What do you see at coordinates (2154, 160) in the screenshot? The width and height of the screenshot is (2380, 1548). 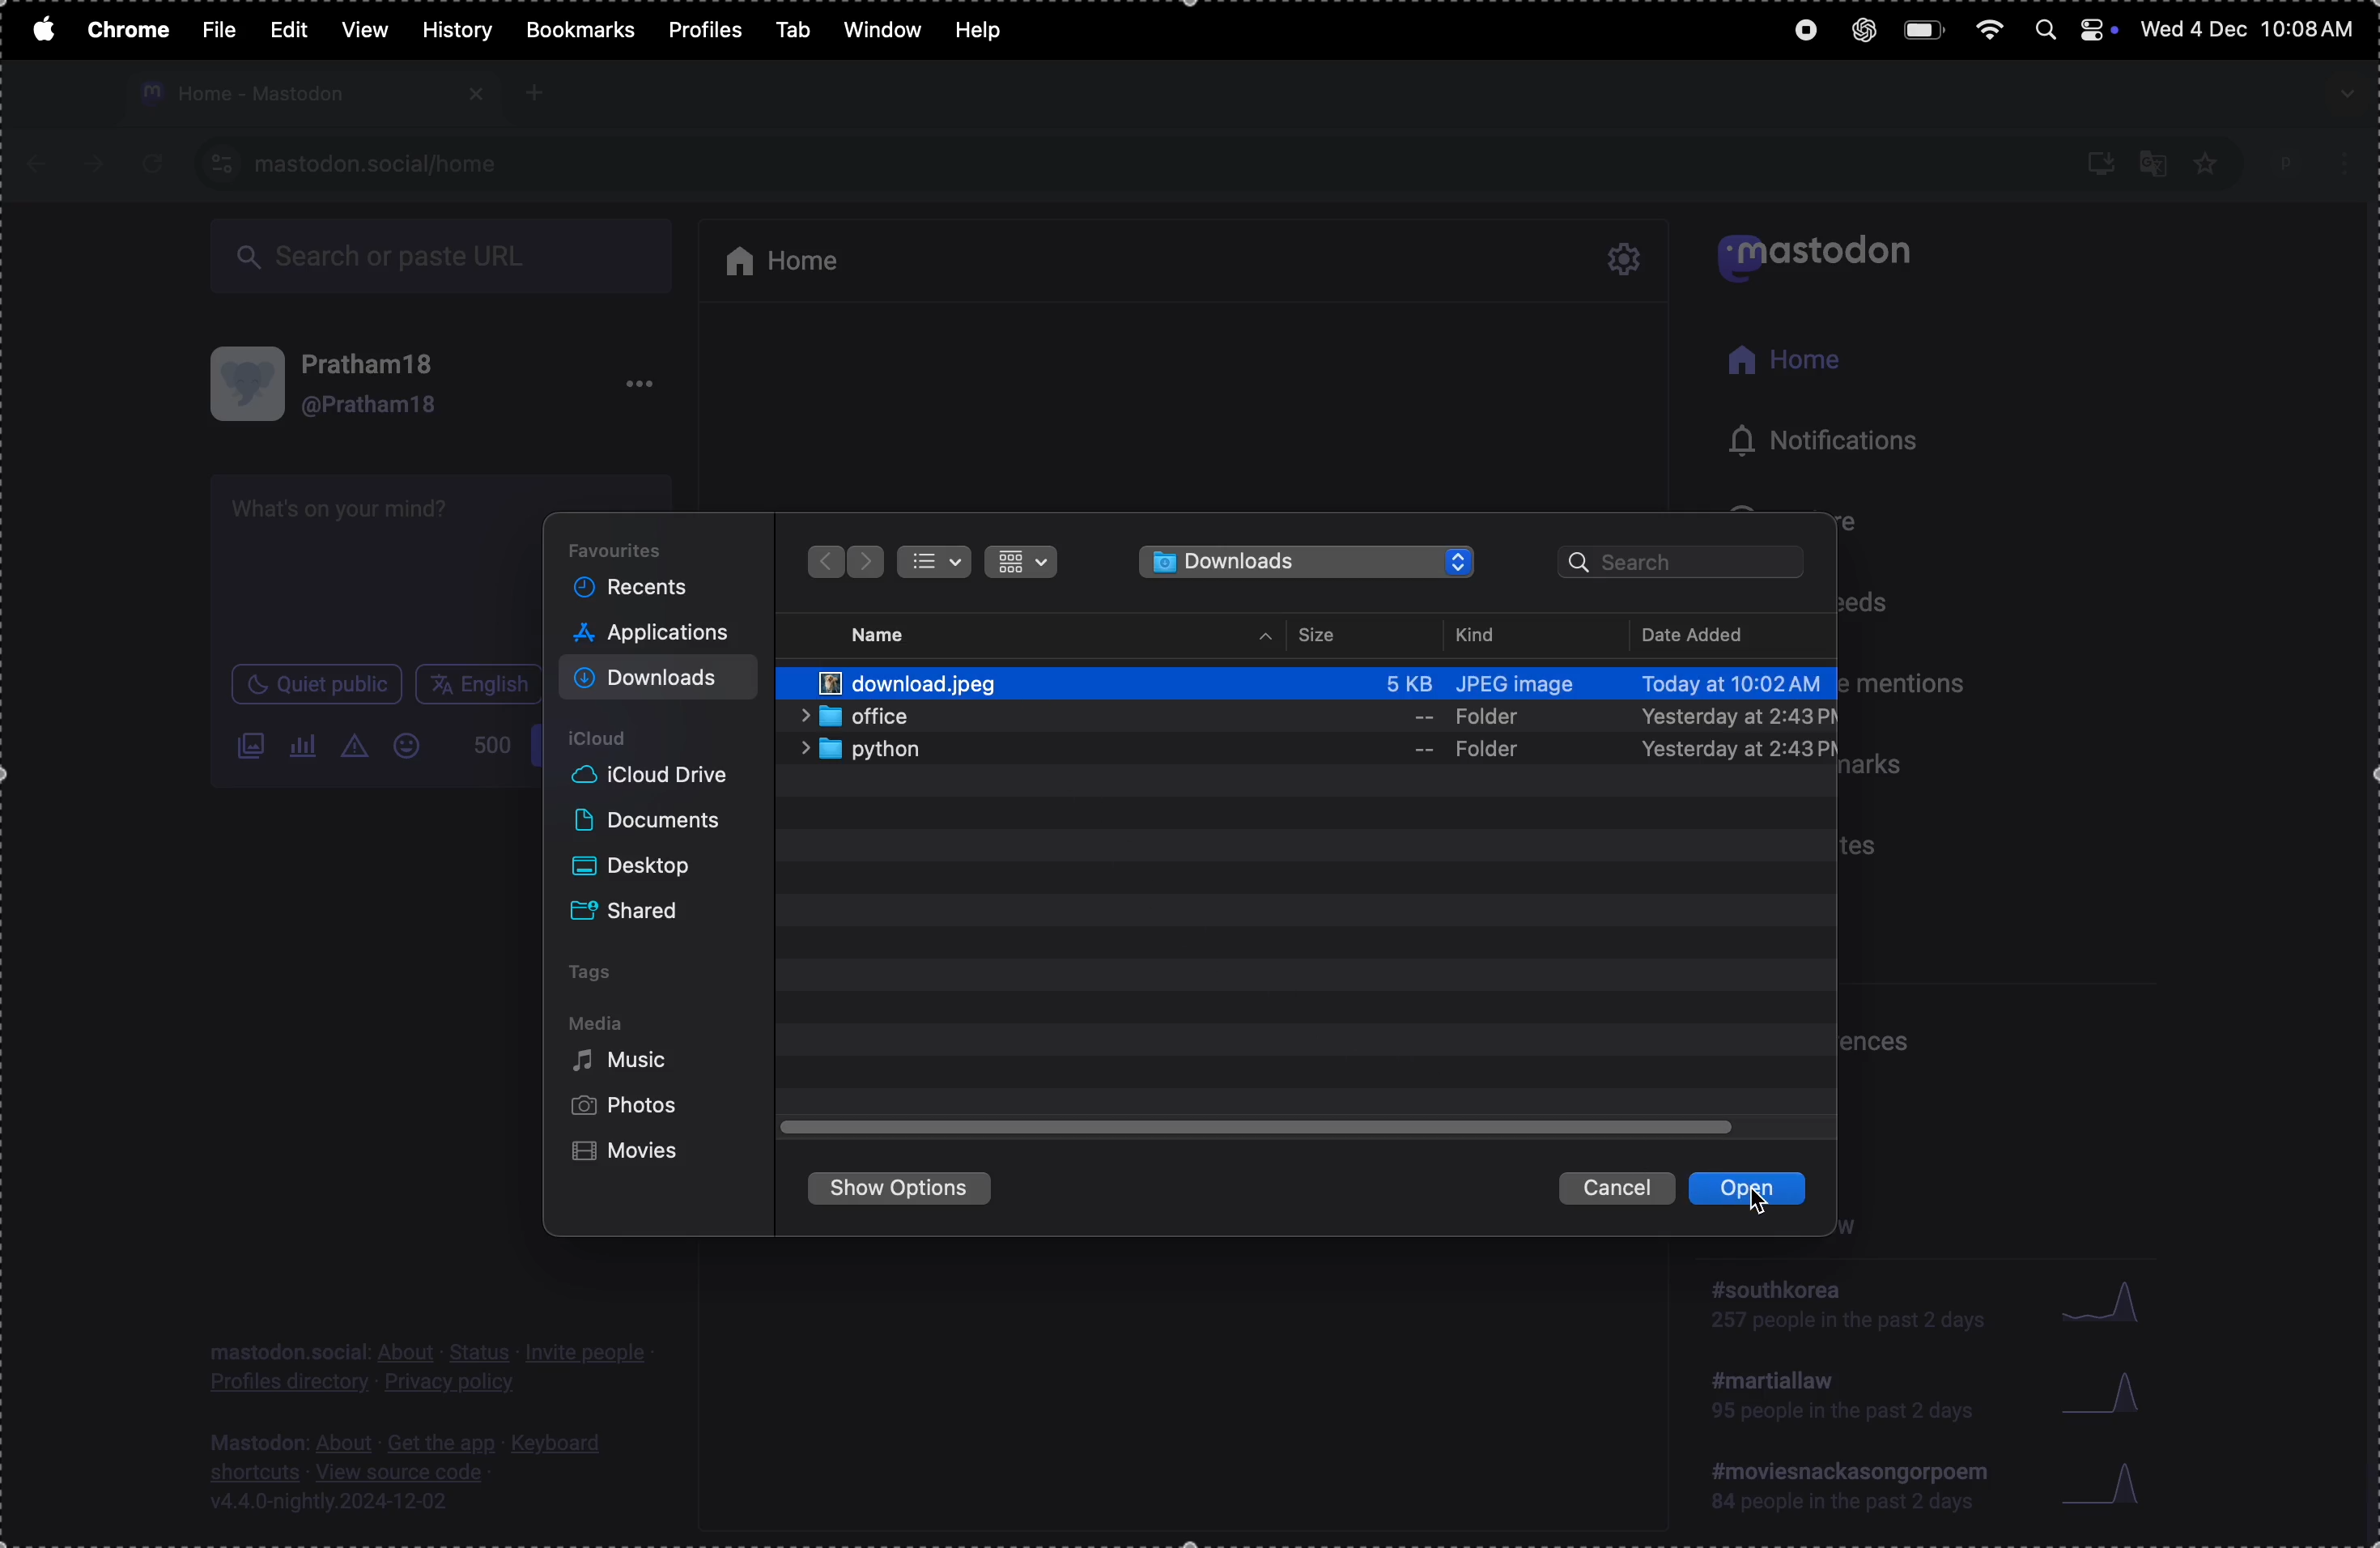 I see `translate` at bounding box center [2154, 160].